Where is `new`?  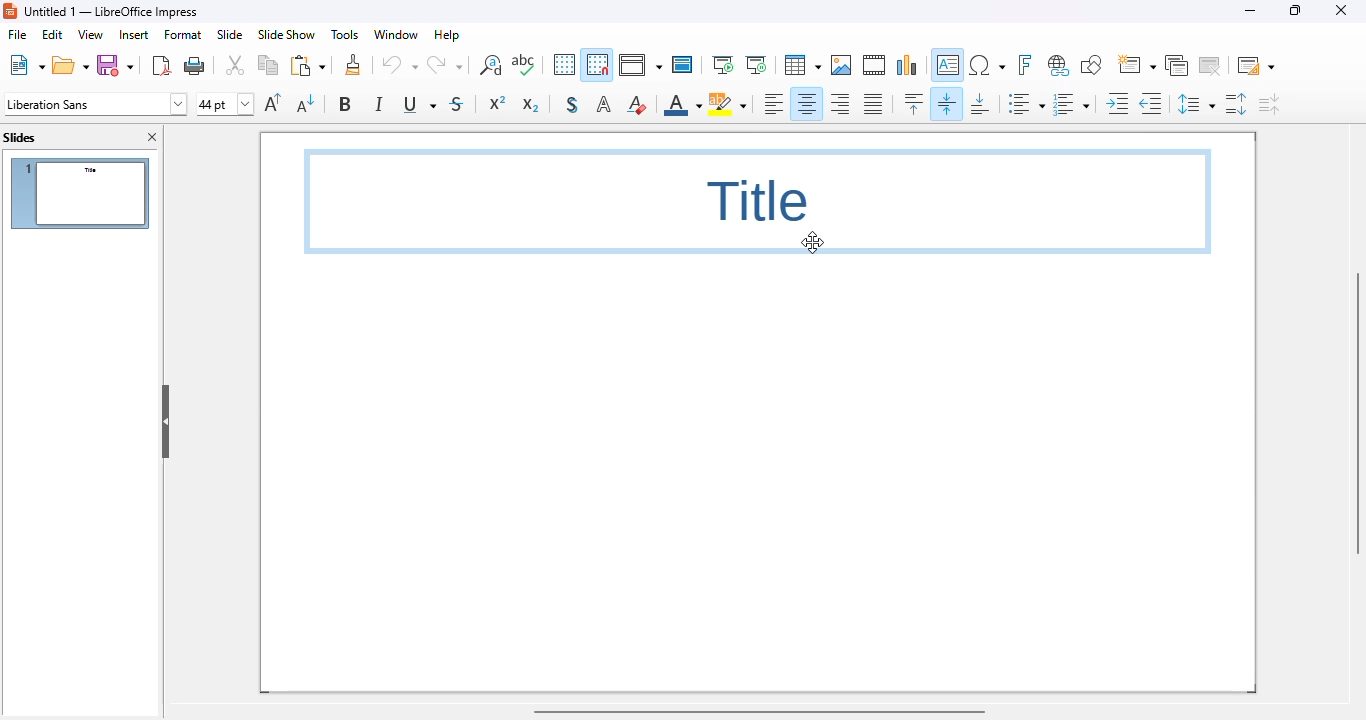
new is located at coordinates (27, 65).